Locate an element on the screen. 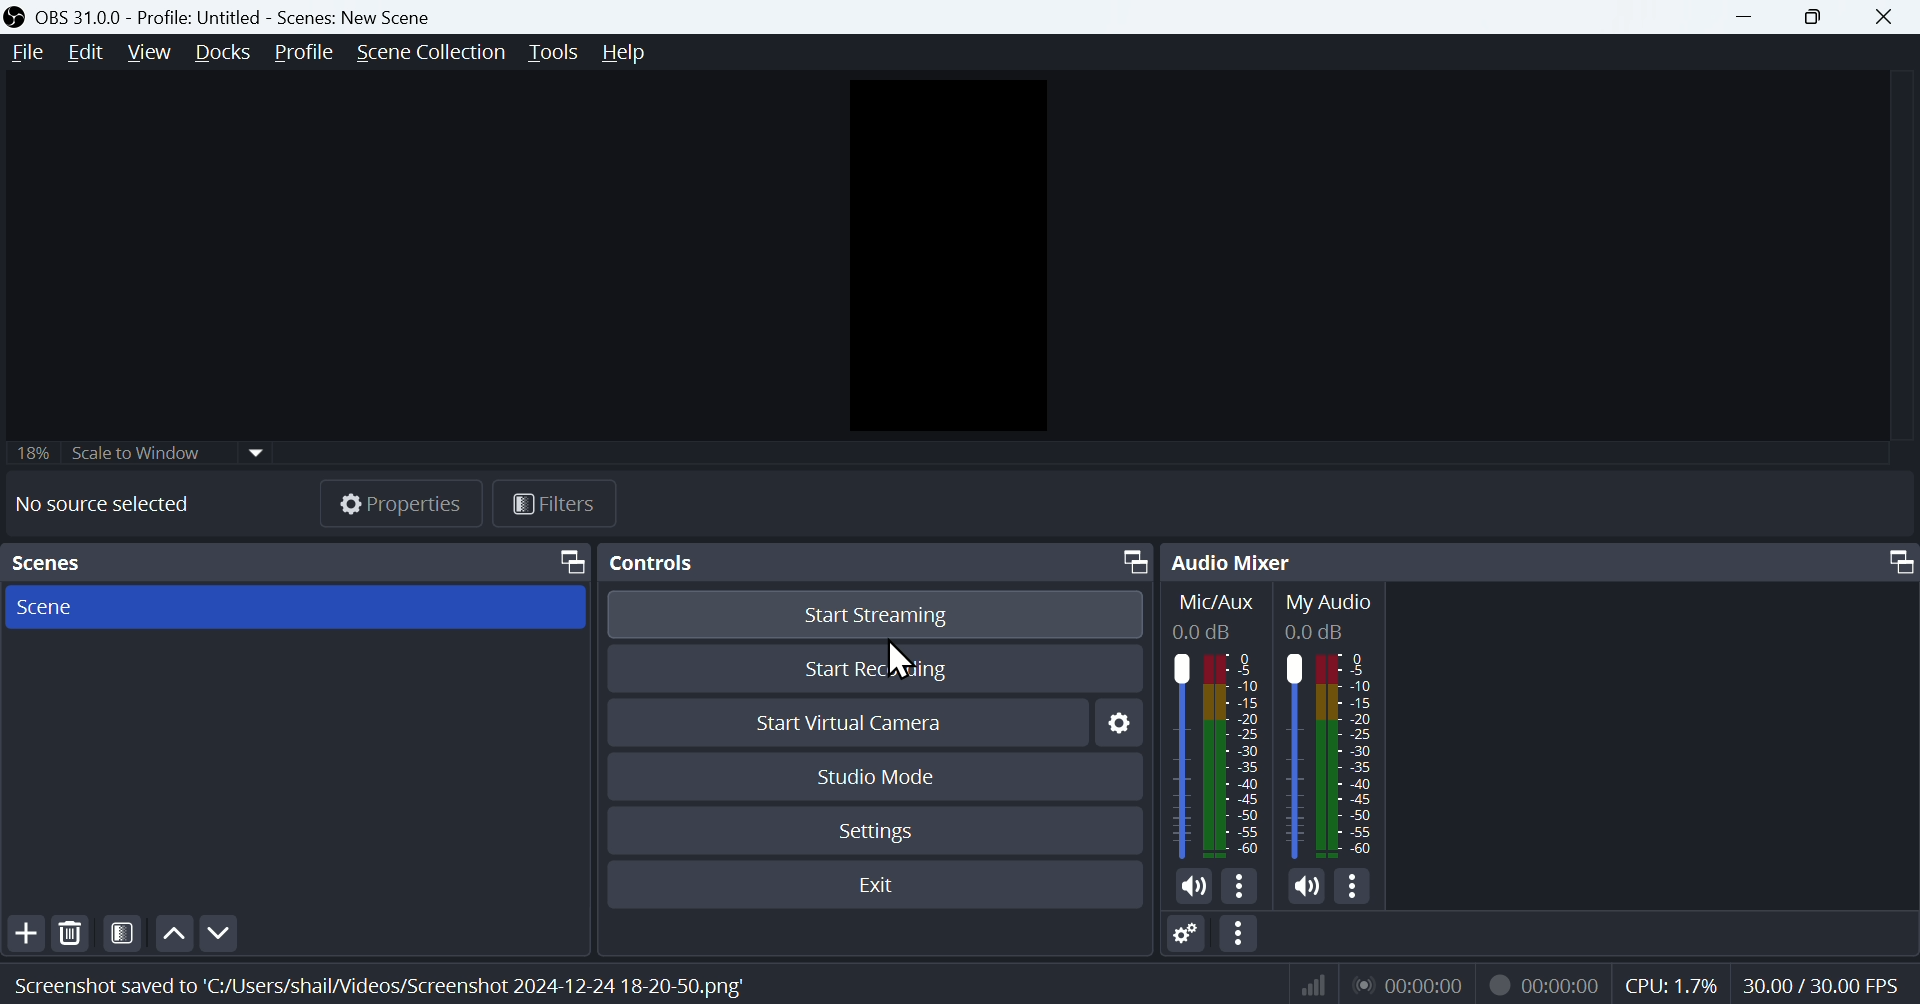  Scene Collection is located at coordinates (427, 54).